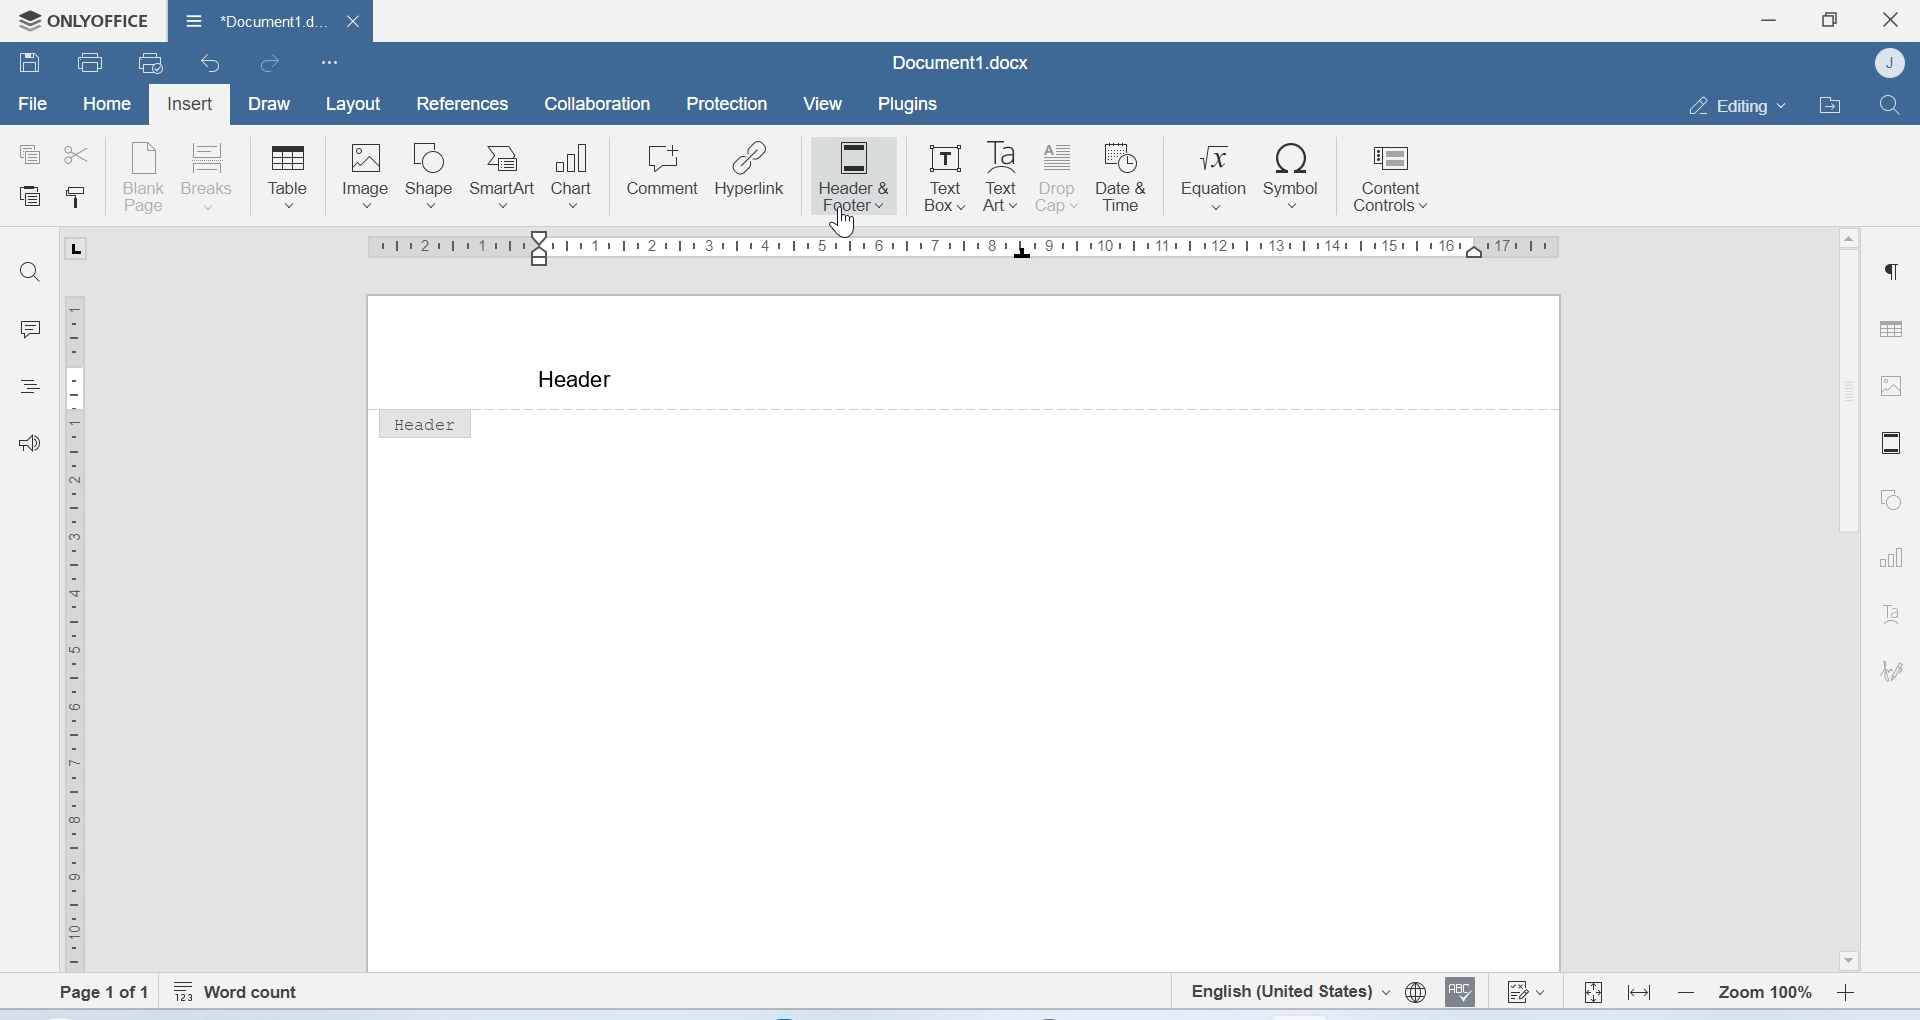  What do you see at coordinates (1463, 993) in the screenshot?
I see `Spell checking` at bounding box center [1463, 993].